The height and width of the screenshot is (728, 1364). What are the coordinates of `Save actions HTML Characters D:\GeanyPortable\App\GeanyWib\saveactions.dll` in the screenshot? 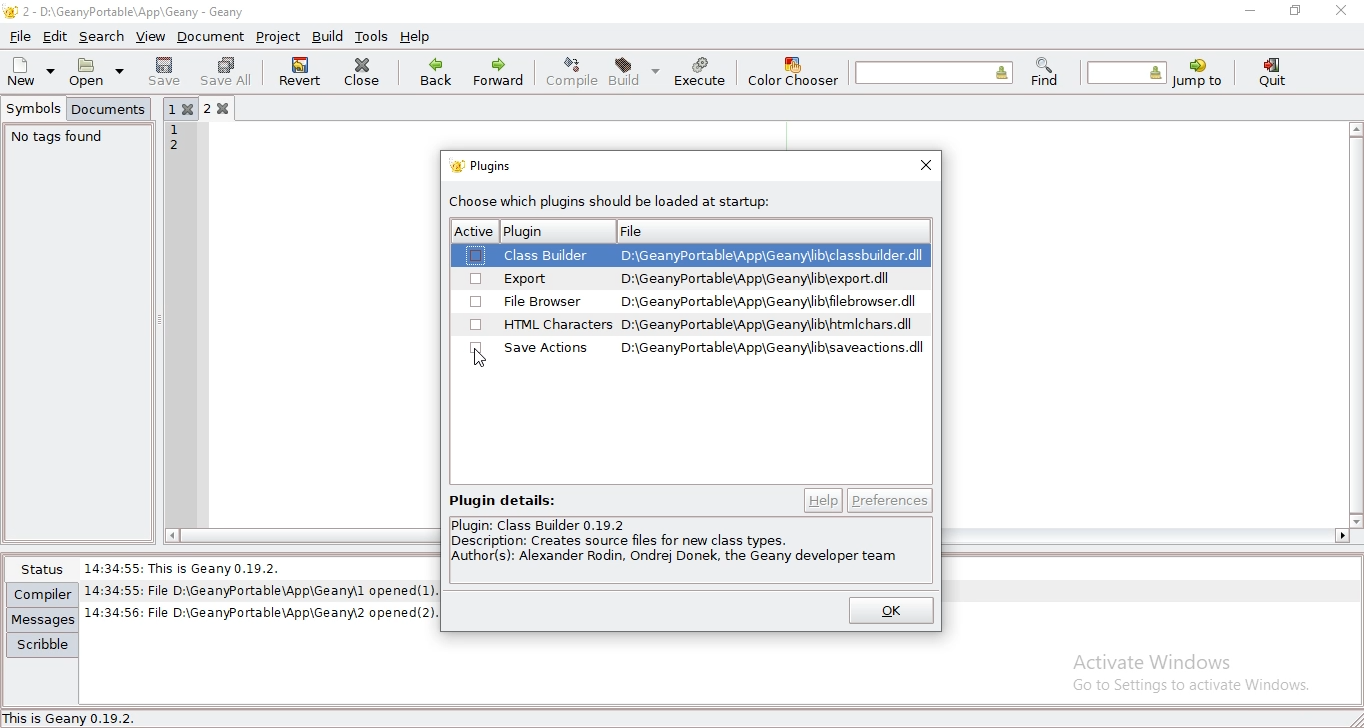 It's located at (692, 350).